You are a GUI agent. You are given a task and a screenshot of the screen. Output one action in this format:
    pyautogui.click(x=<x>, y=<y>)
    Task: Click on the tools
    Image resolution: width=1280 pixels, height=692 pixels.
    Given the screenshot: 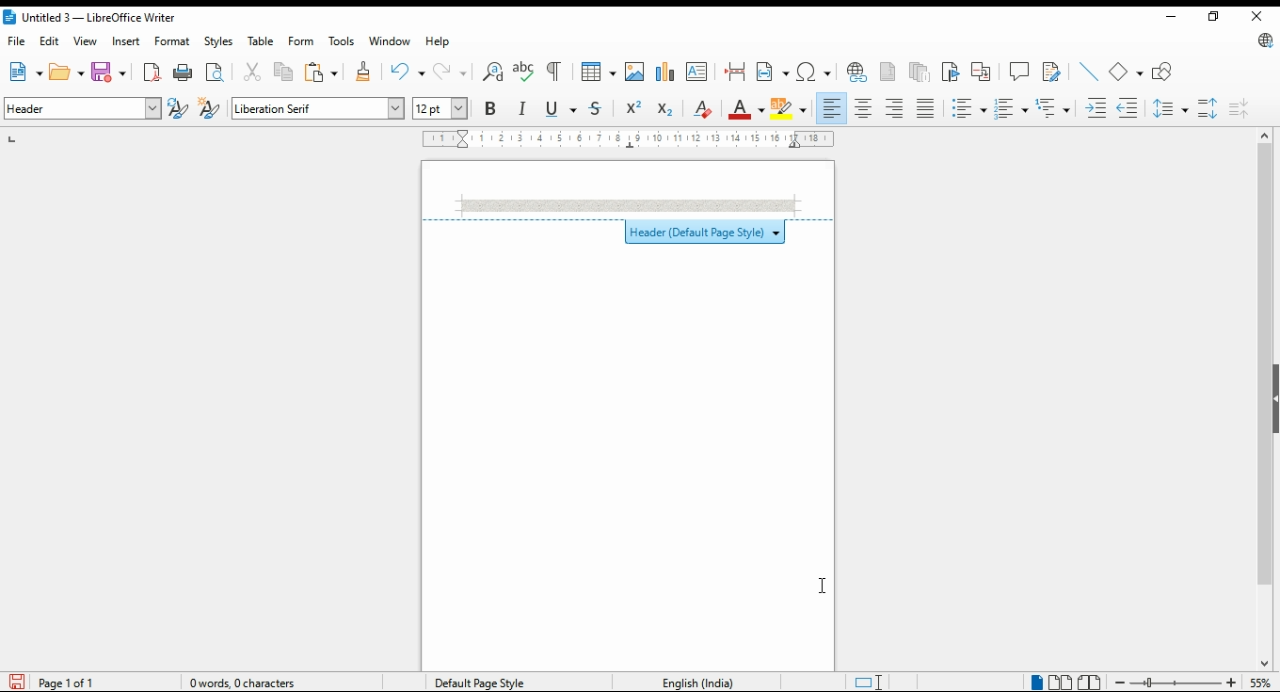 What is the action you would take?
    pyautogui.click(x=340, y=41)
    